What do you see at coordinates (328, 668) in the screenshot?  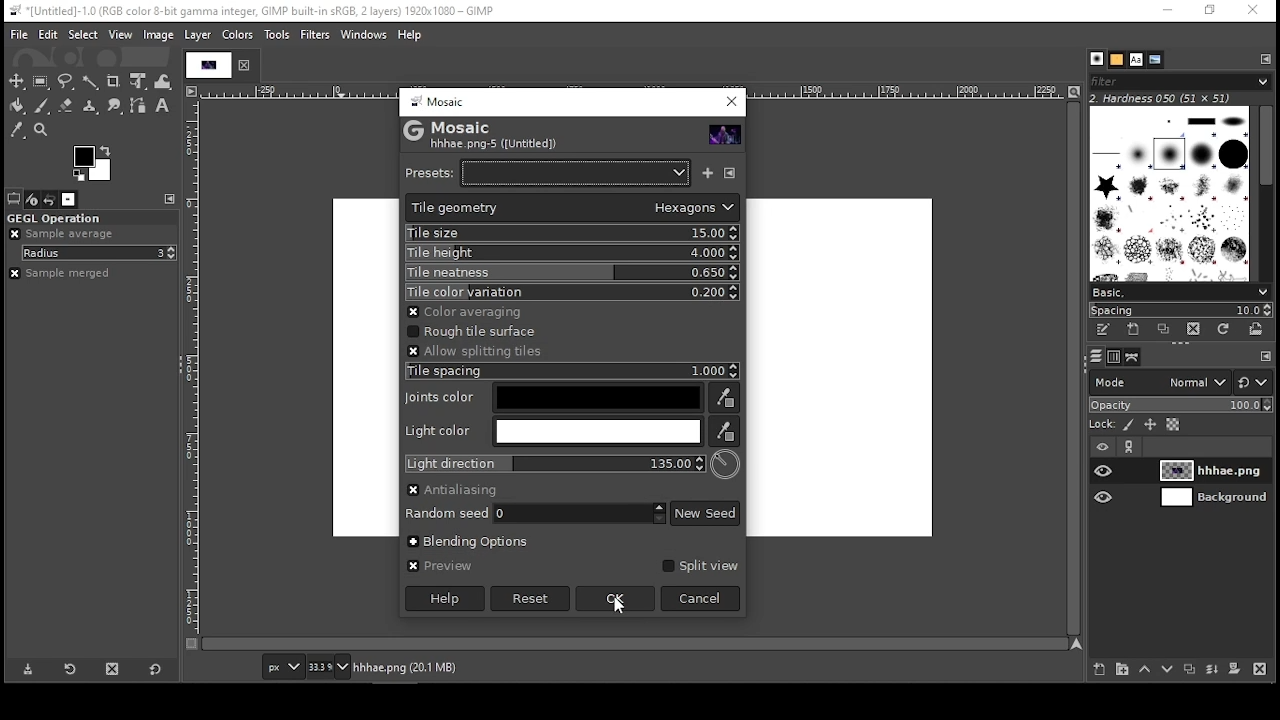 I see `` at bounding box center [328, 668].